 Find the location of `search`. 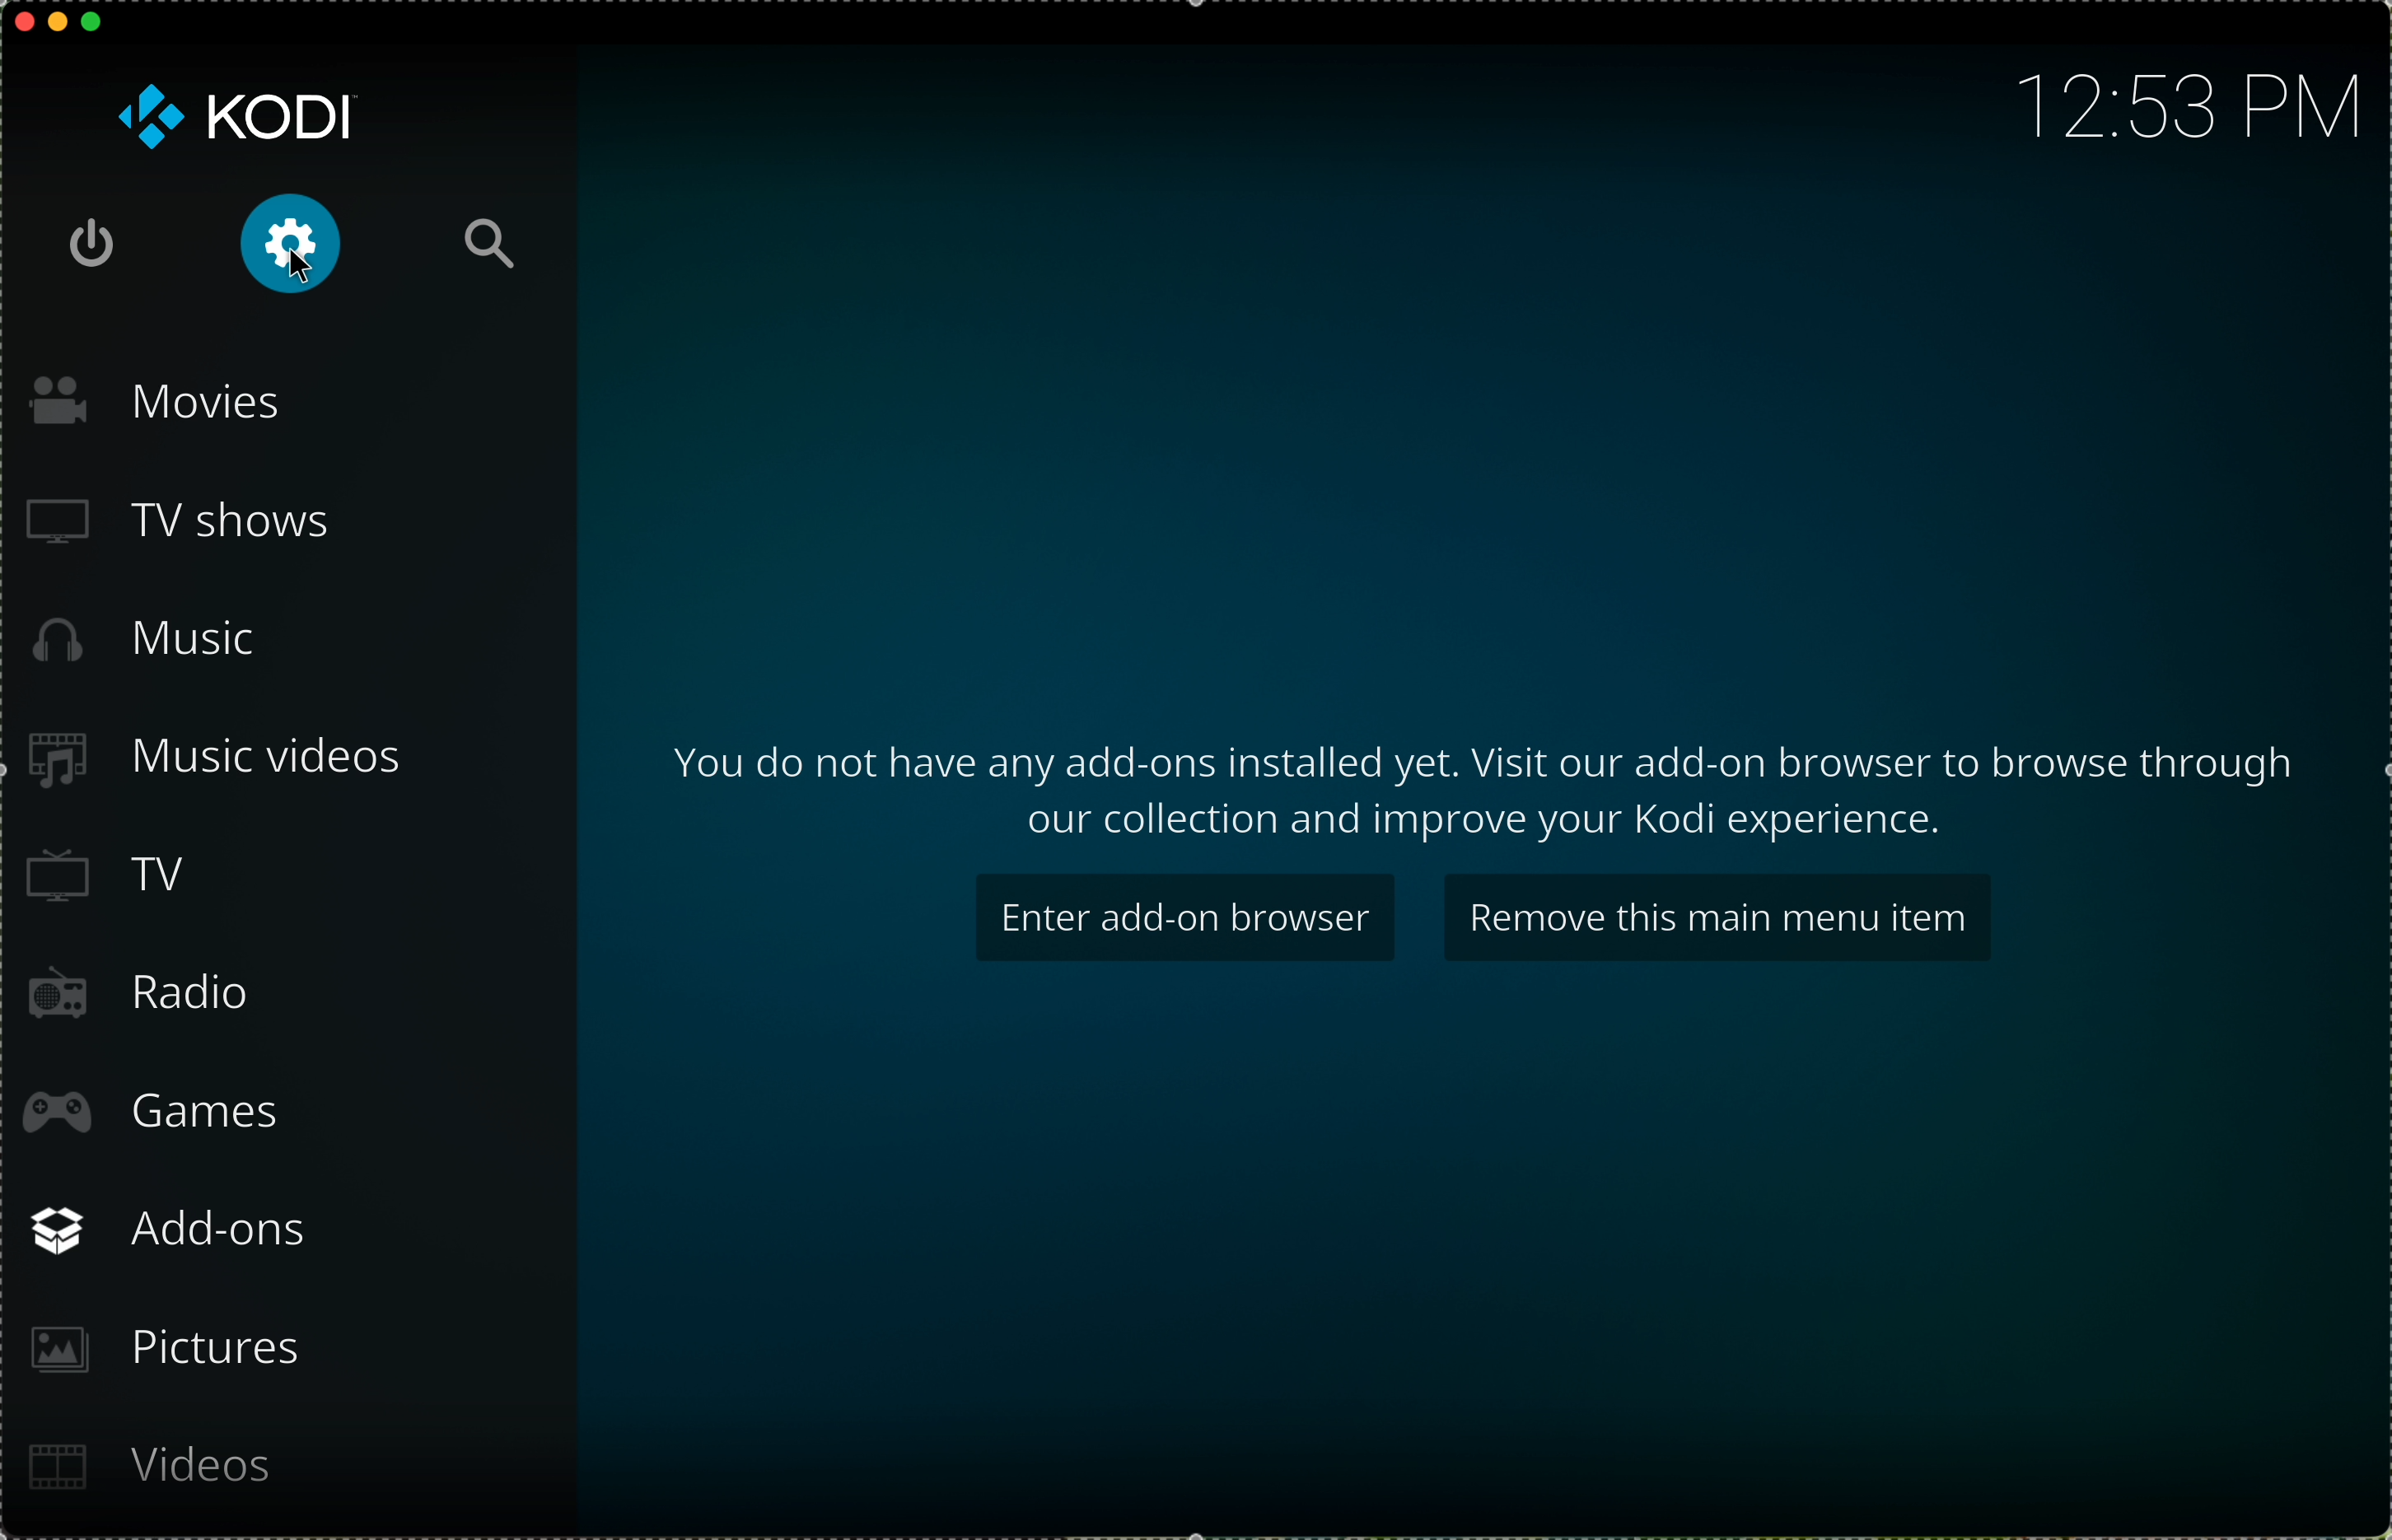

search is located at coordinates (483, 243).